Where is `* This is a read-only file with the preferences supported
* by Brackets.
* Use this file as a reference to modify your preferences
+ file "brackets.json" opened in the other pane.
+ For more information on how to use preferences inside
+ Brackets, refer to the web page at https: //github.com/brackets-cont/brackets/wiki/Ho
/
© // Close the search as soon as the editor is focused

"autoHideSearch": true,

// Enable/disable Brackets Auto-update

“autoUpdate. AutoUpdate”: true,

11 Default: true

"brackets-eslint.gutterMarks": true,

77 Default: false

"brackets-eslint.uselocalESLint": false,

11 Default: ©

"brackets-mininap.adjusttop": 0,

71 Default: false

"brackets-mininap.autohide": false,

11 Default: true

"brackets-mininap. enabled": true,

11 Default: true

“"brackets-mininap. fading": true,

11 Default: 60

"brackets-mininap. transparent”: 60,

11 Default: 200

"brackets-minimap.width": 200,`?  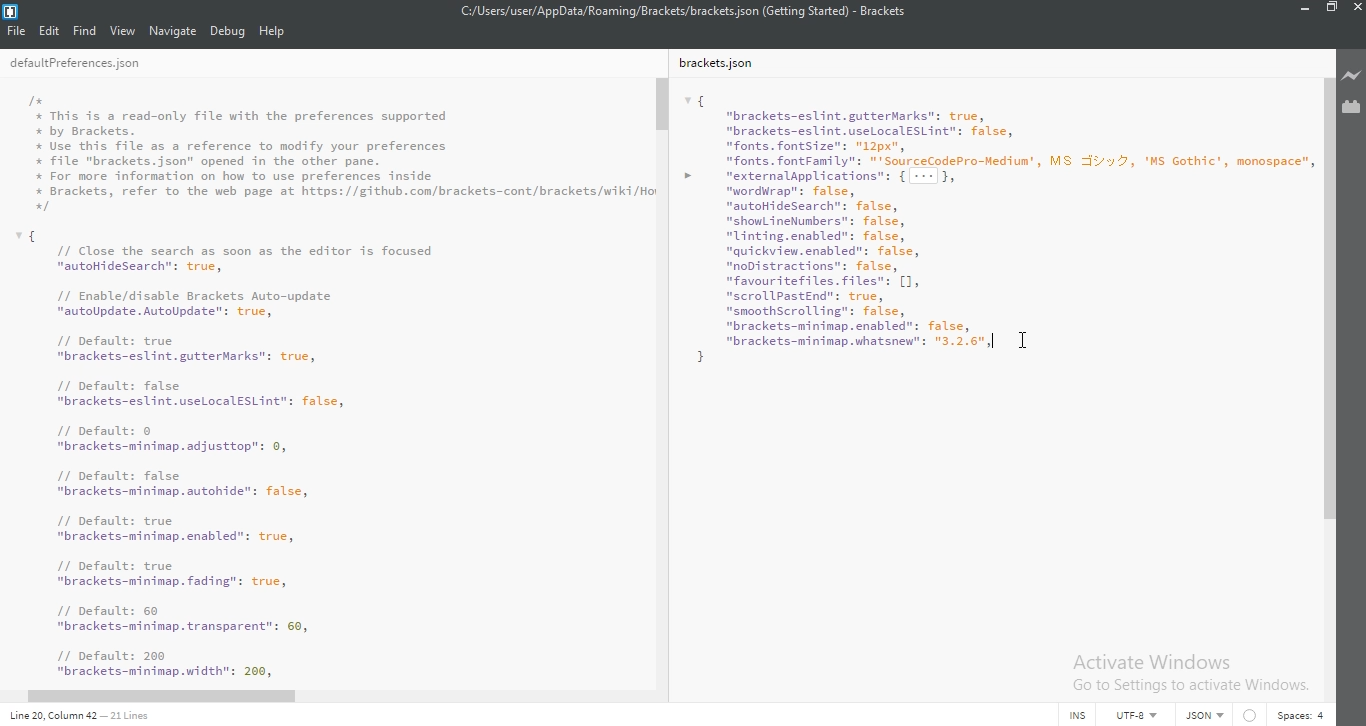
* This is a read-only file with the preferences supported
* by Brackets.
* Use this file as a reference to modify your preferences
+ file "brackets.json" opened in the other pane.
+ For more information on how to use preferences inside
+ Brackets, refer to the web page at https: //github.com/brackets-cont/brackets/wiki/Ho
/
© // Close the search as soon as the editor is focused

"autoHideSearch": true,

// Enable/disable Brackets Auto-update

“autoUpdate. AutoUpdate”: true,

11 Default: true

"brackets-eslint.gutterMarks": true,

77 Default: false

"brackets-eslint.uselocalESLint": false,

11 Default: ©

"brackets-mininap.adjusttop": 0,

71 Default: false

"brackets-mininap.autohide": false,

11 Default: true

"brackets-mininap. enabled": true,

11 Default: true

“"brackets-mininap. fading": true,

11 Default: 60

"brackets-mininap. transparent”: 60,

11 Default: 200

"brackets-minimap.width": 200, is located at coordinates (341, 386).